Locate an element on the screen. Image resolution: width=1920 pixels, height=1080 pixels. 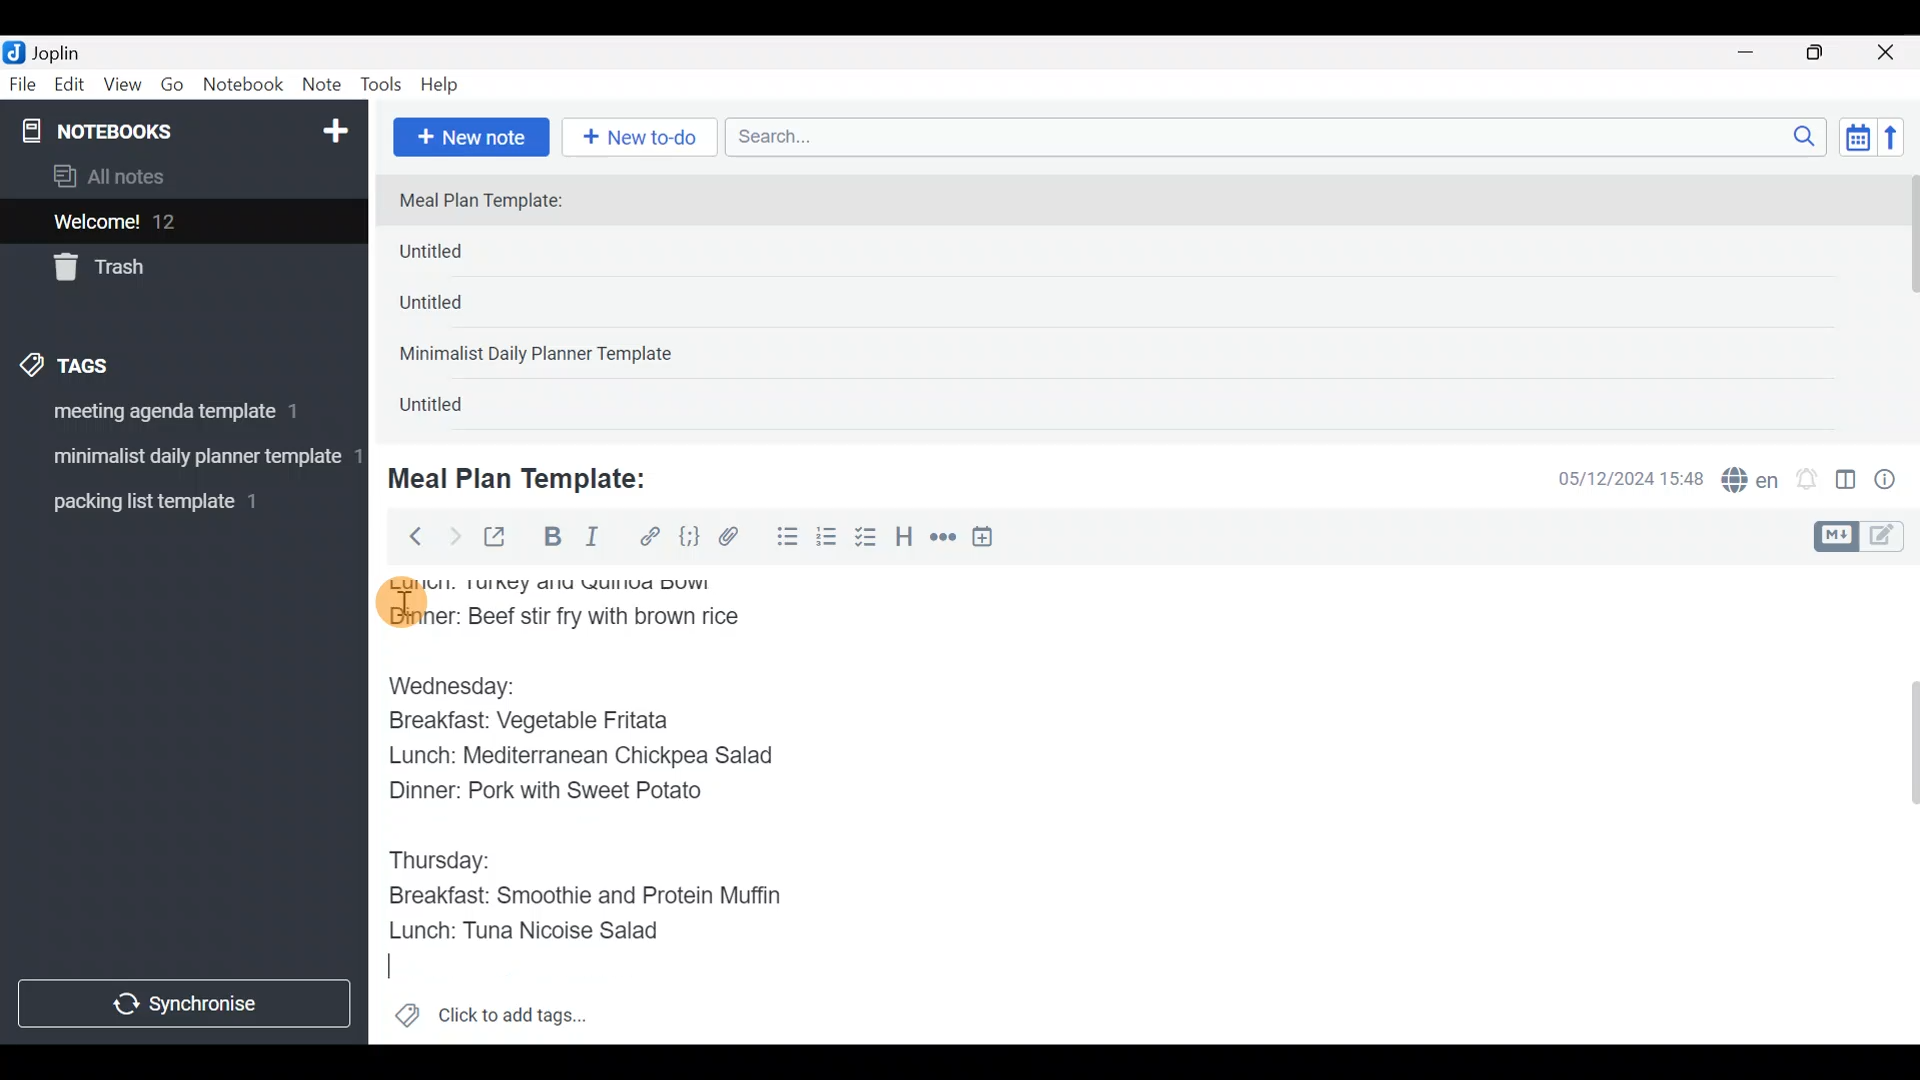
Forward is located at coordinates (454, 536).